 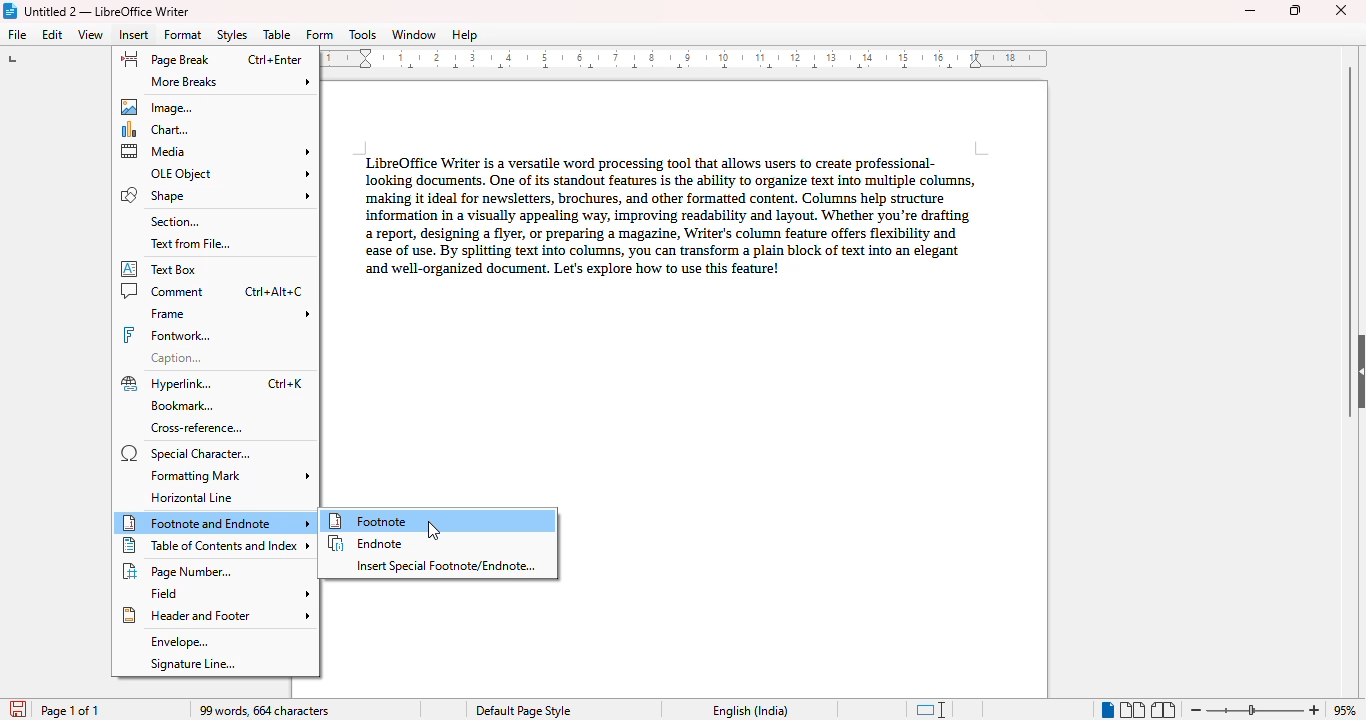 I want to click on media, so click(x=216, y=151).